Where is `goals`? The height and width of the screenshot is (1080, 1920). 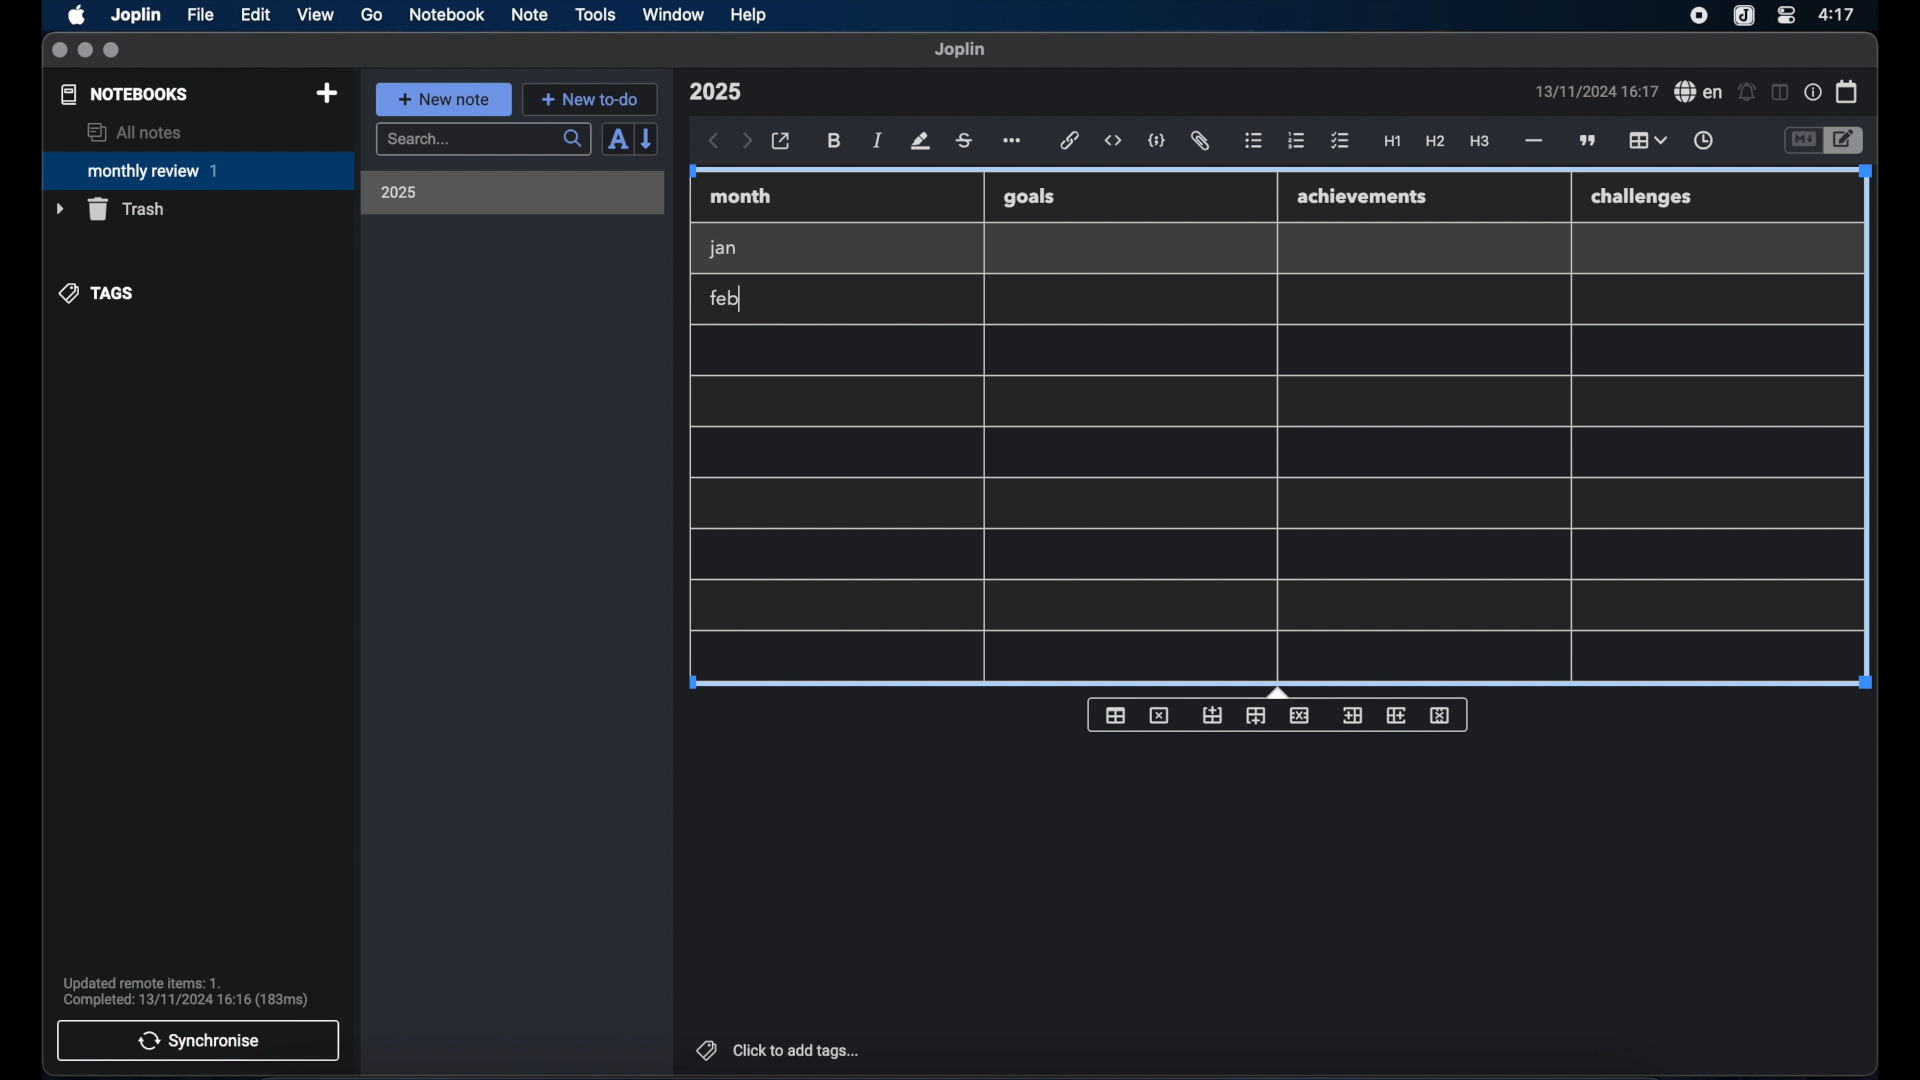 goals is located at coordinates (1029, 196).